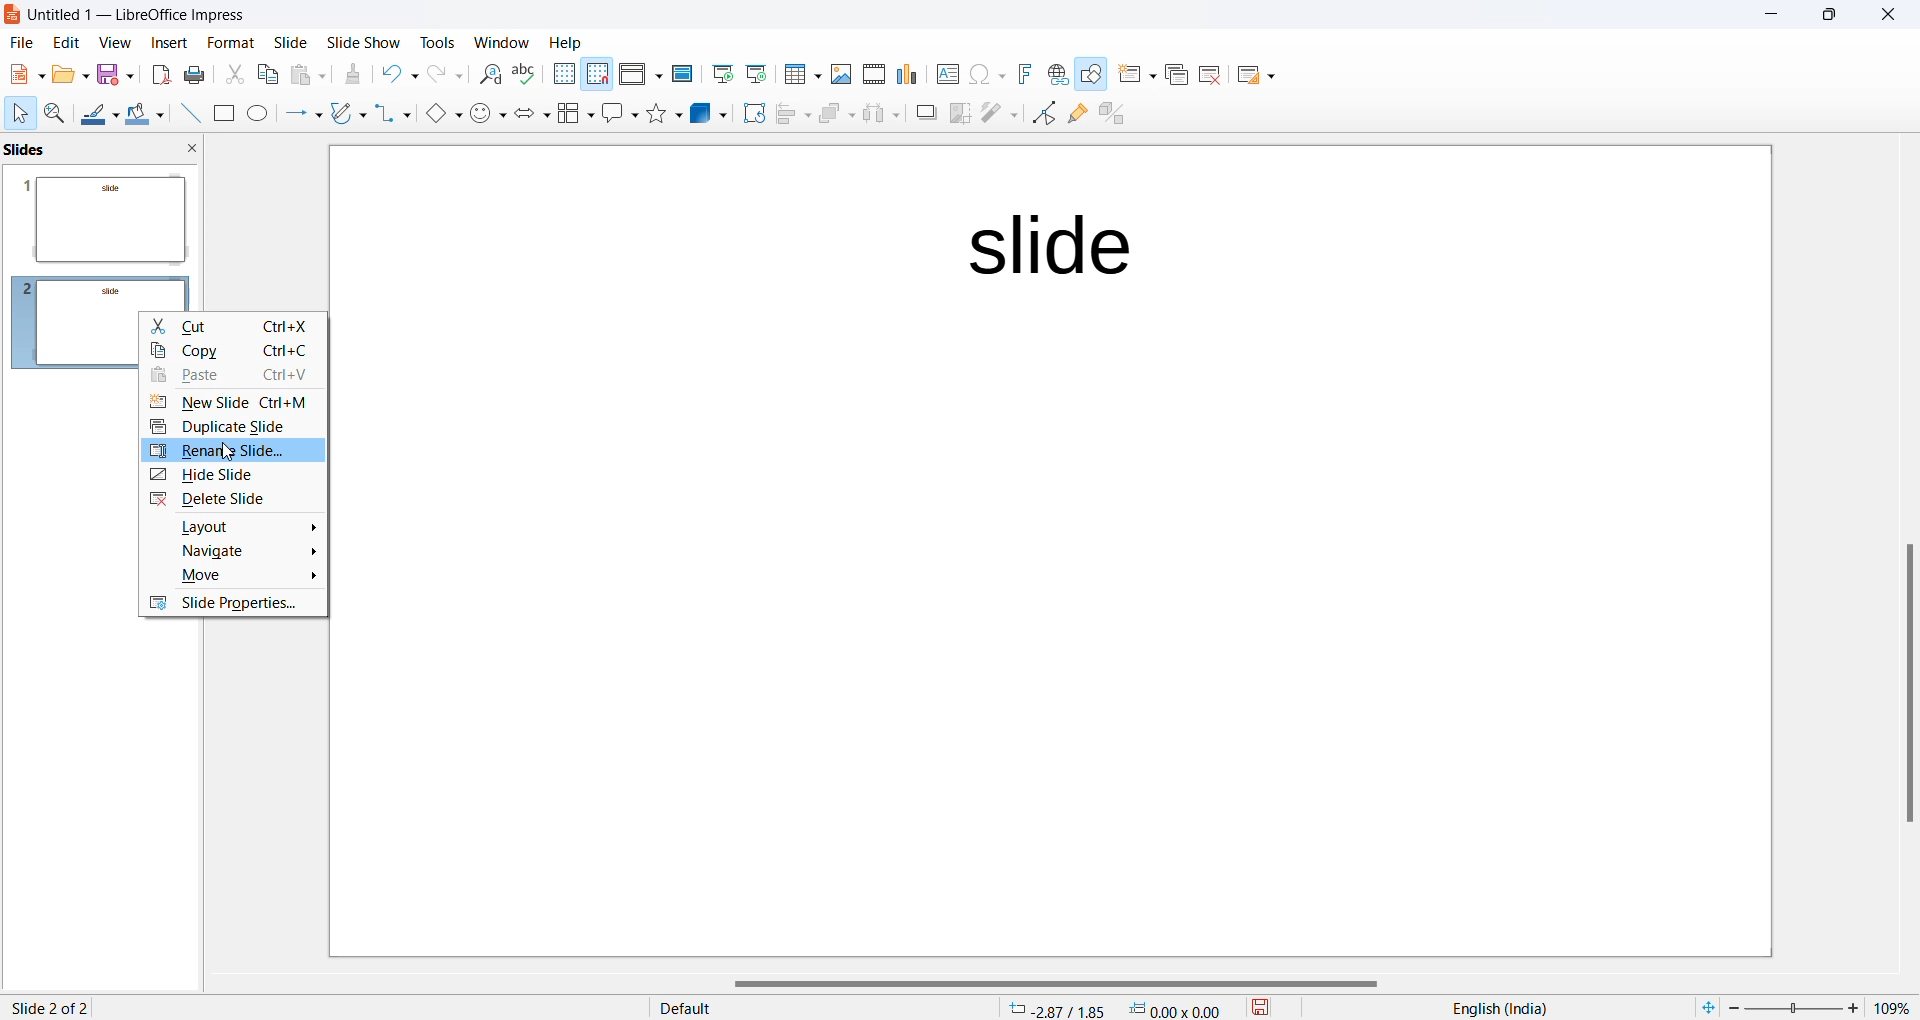 The image size is (1920, 1020). What do you see at coordinates (184, 114) in the screenshot?
I see `Line` at bounding box center [184, 114].